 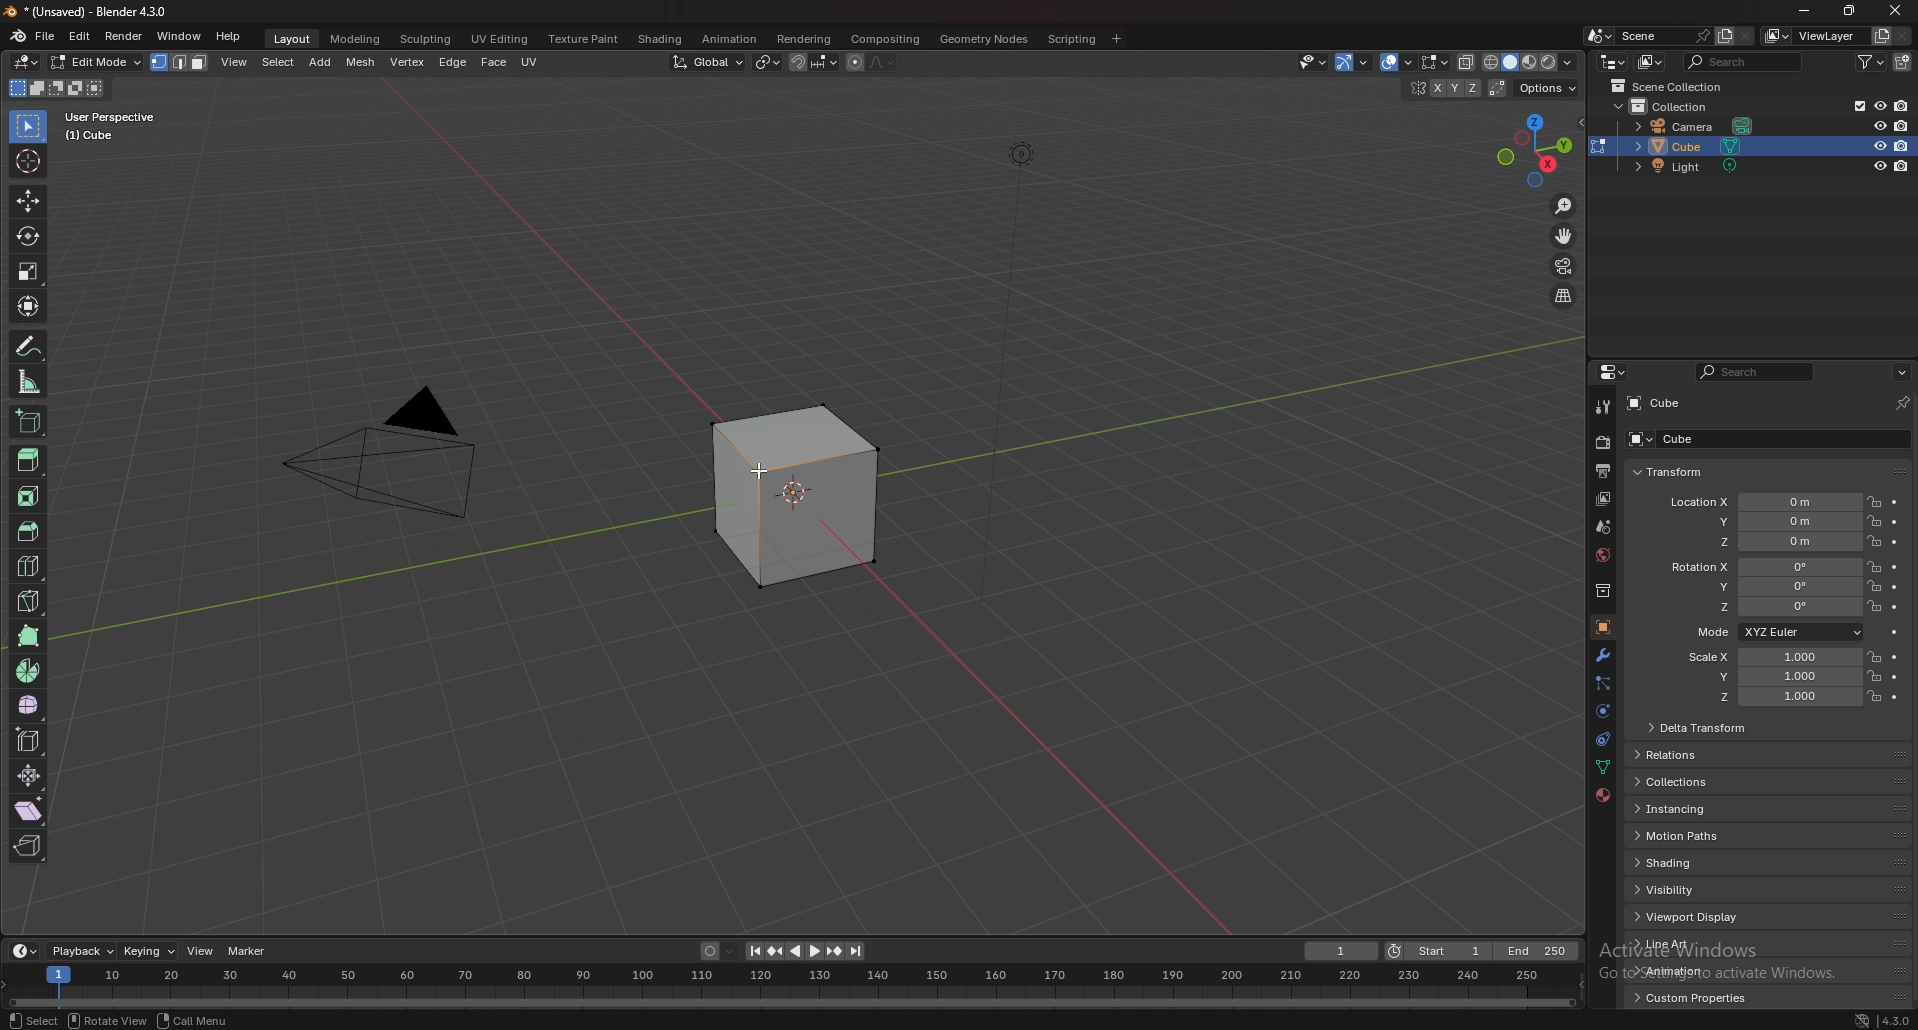 What do you see at coordinates (25, 951) in the screenshot?
I see `editor type` at bounding box center [25, 951].